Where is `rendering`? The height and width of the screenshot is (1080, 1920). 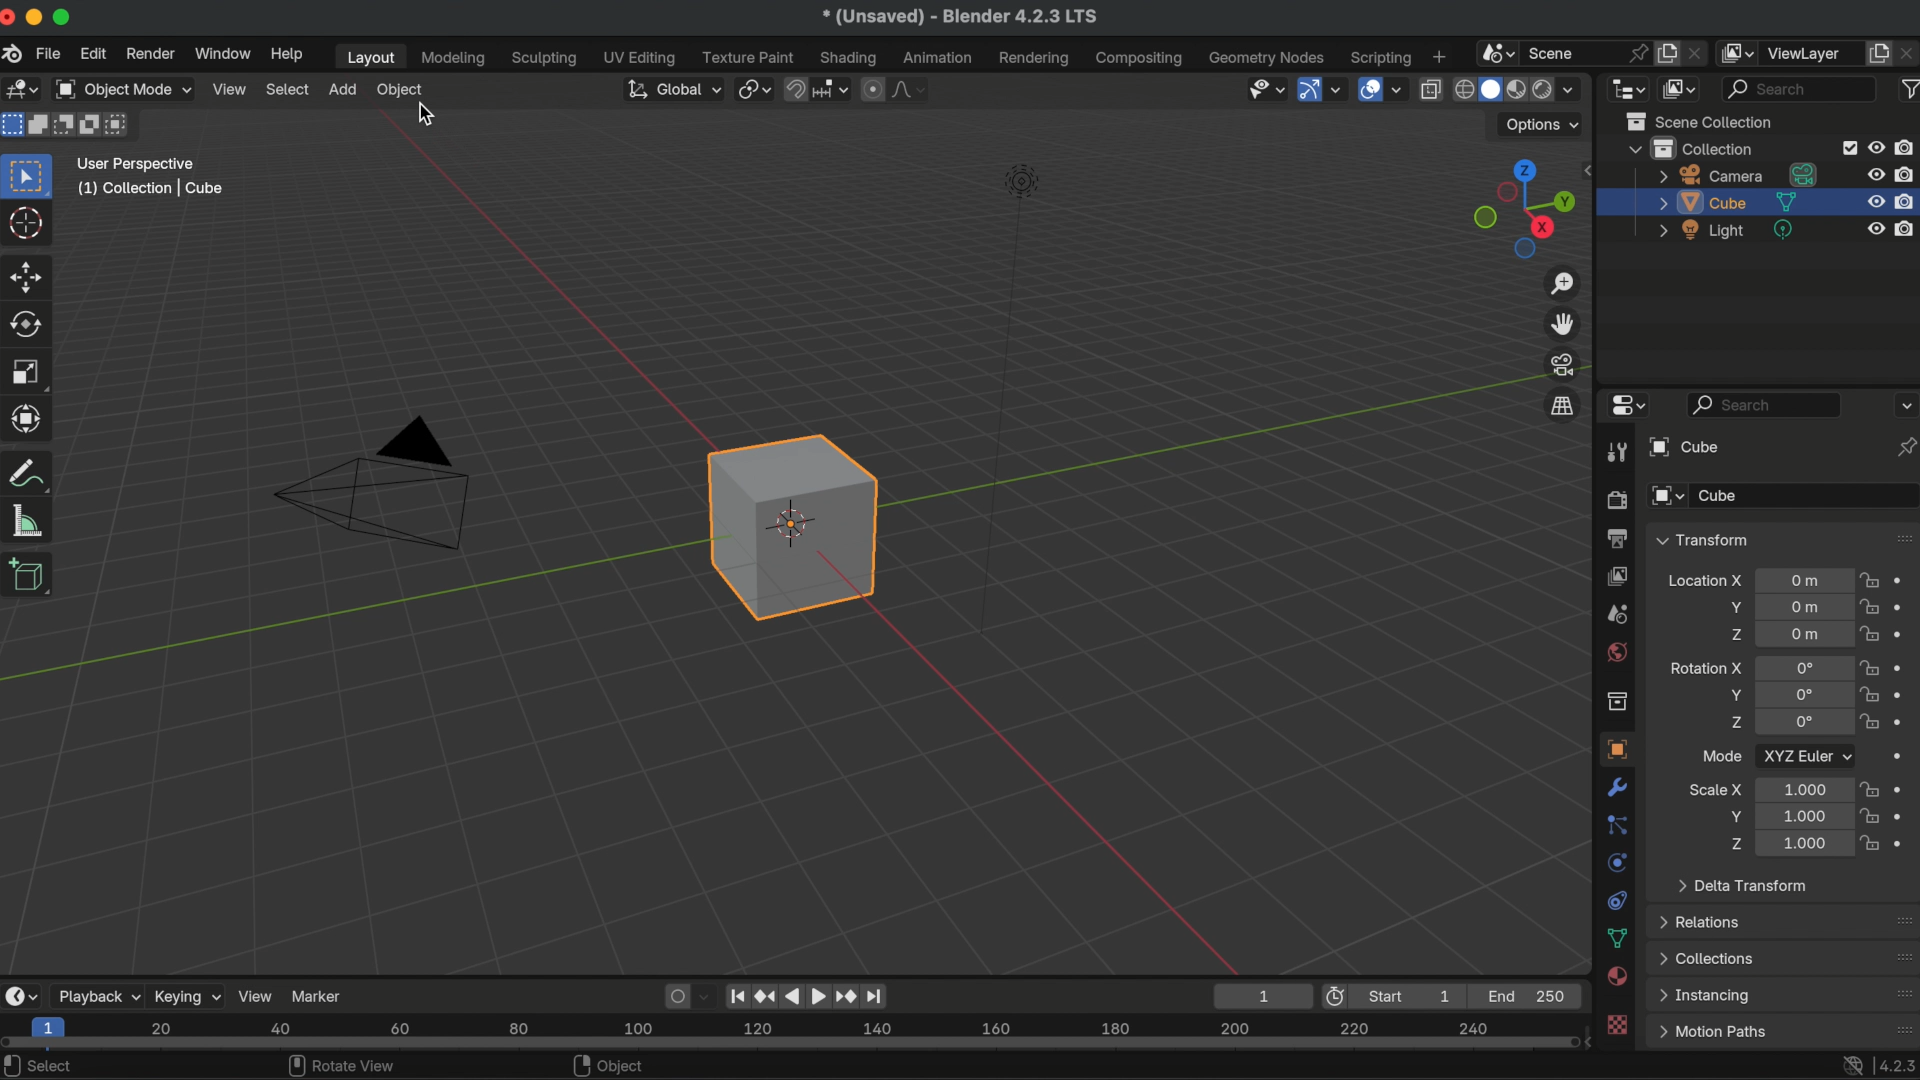
rendering is located at coordinates (1034, 58).